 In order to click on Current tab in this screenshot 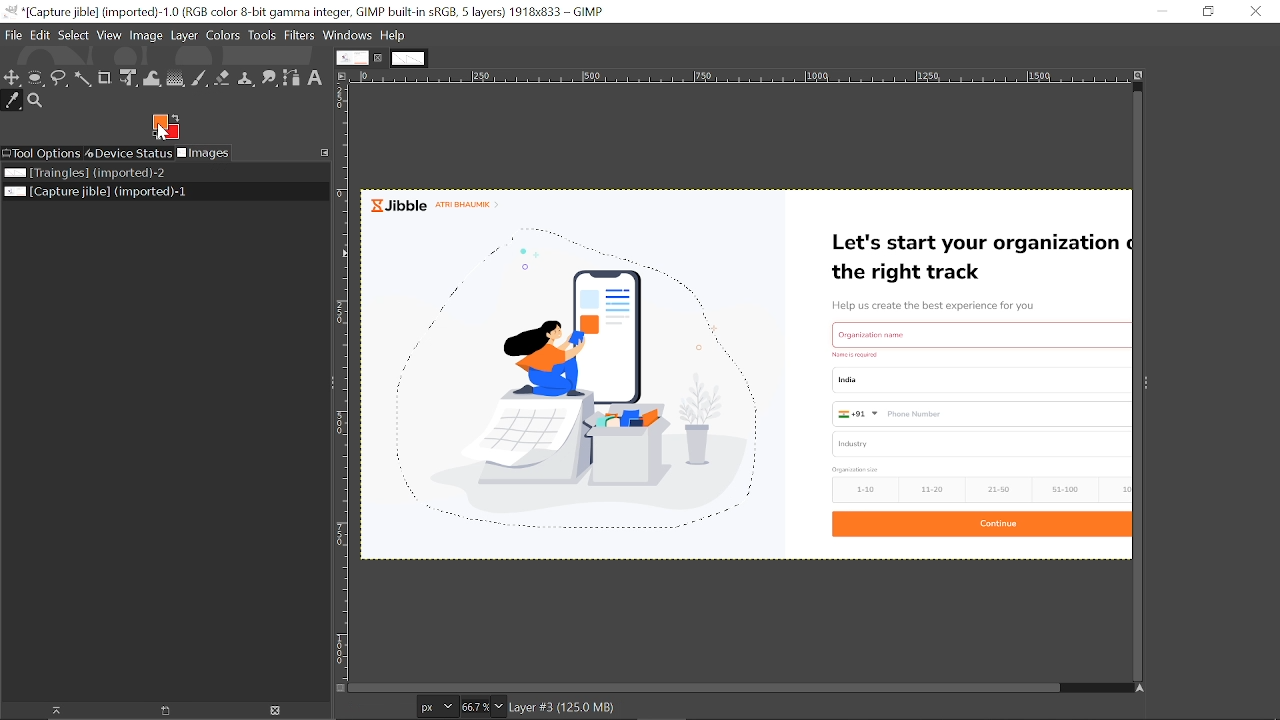, I will do `click(351, 57)`.